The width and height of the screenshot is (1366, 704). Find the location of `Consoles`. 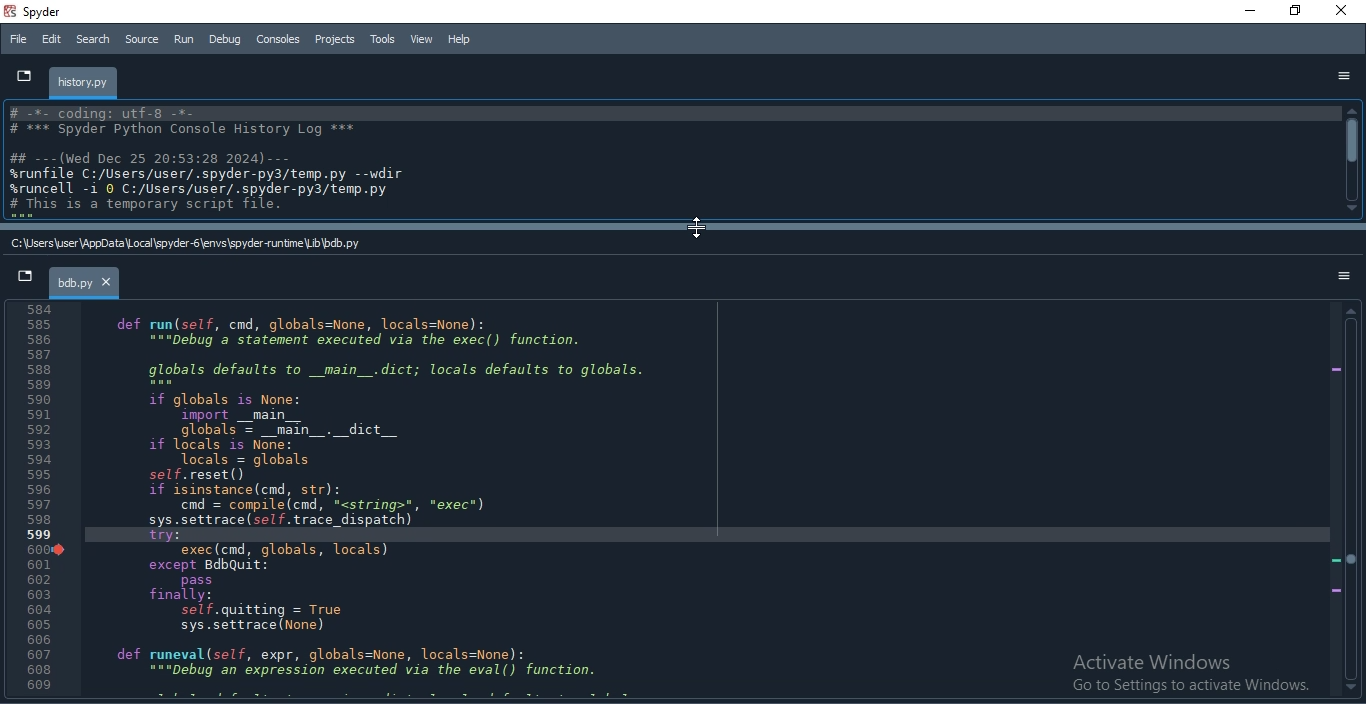

Consoles is located at coordinates (279, 38).